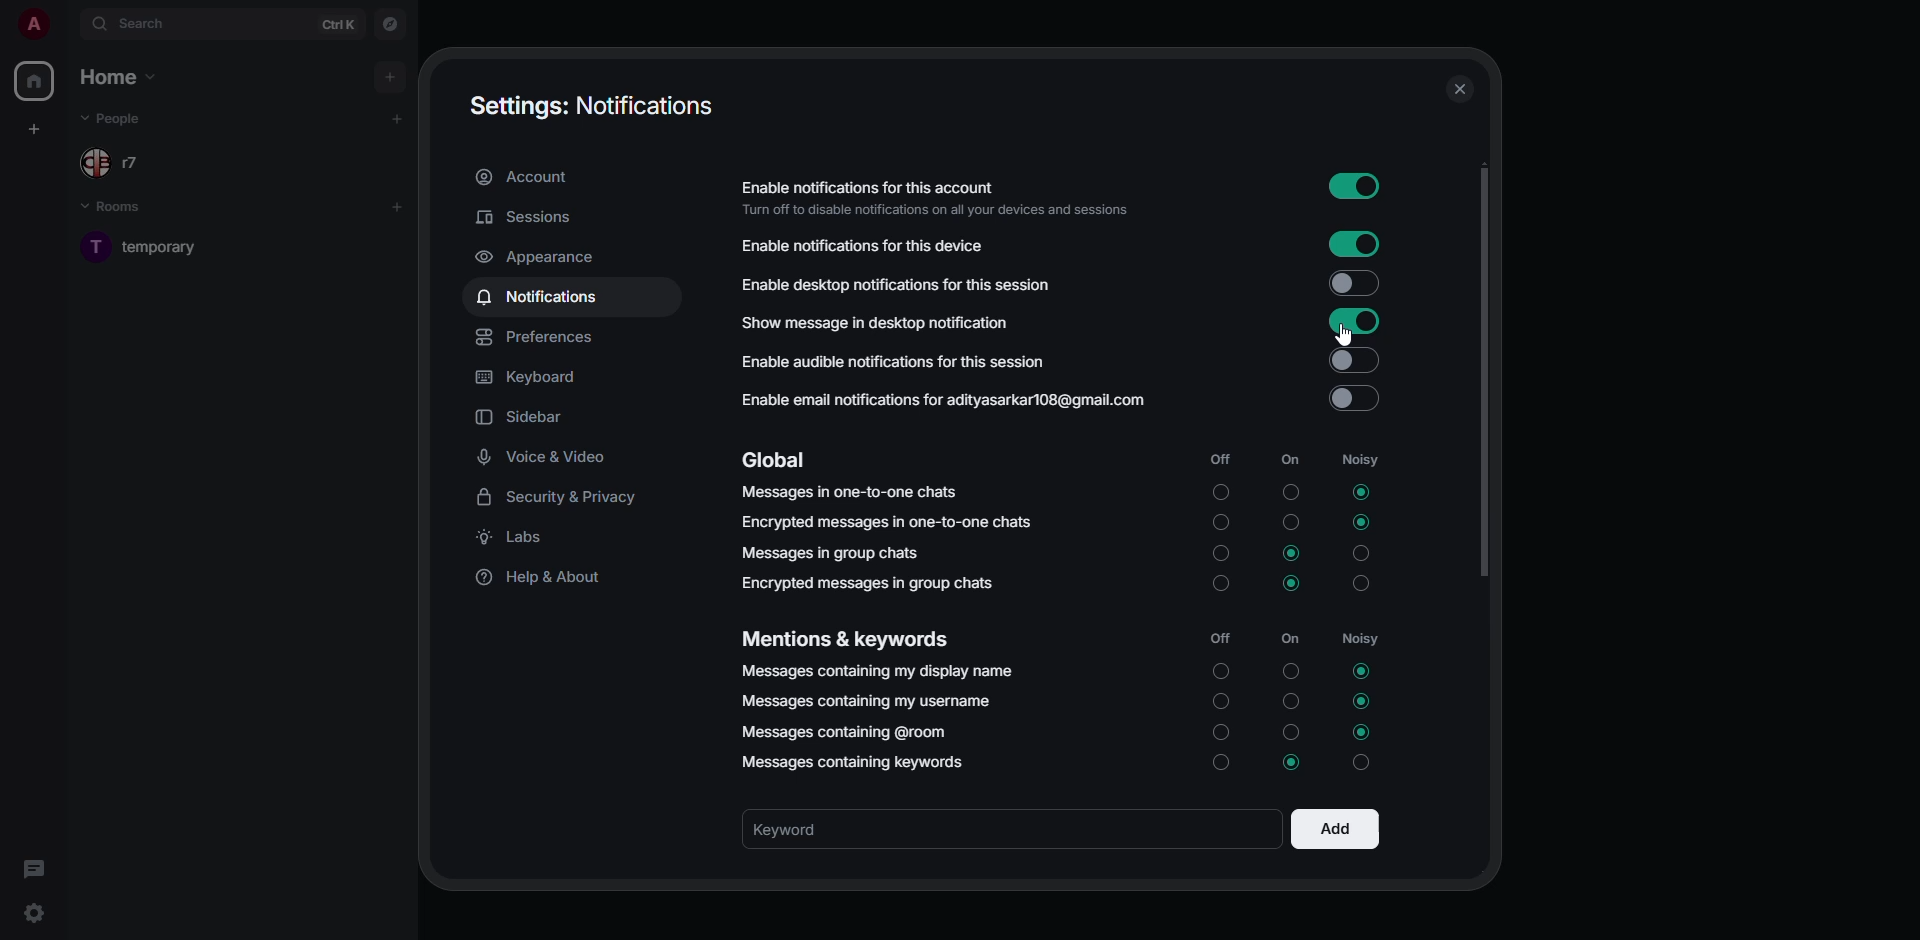 This screenshot has width=1920, height=940. I want to click on expand, so click(67, 23).